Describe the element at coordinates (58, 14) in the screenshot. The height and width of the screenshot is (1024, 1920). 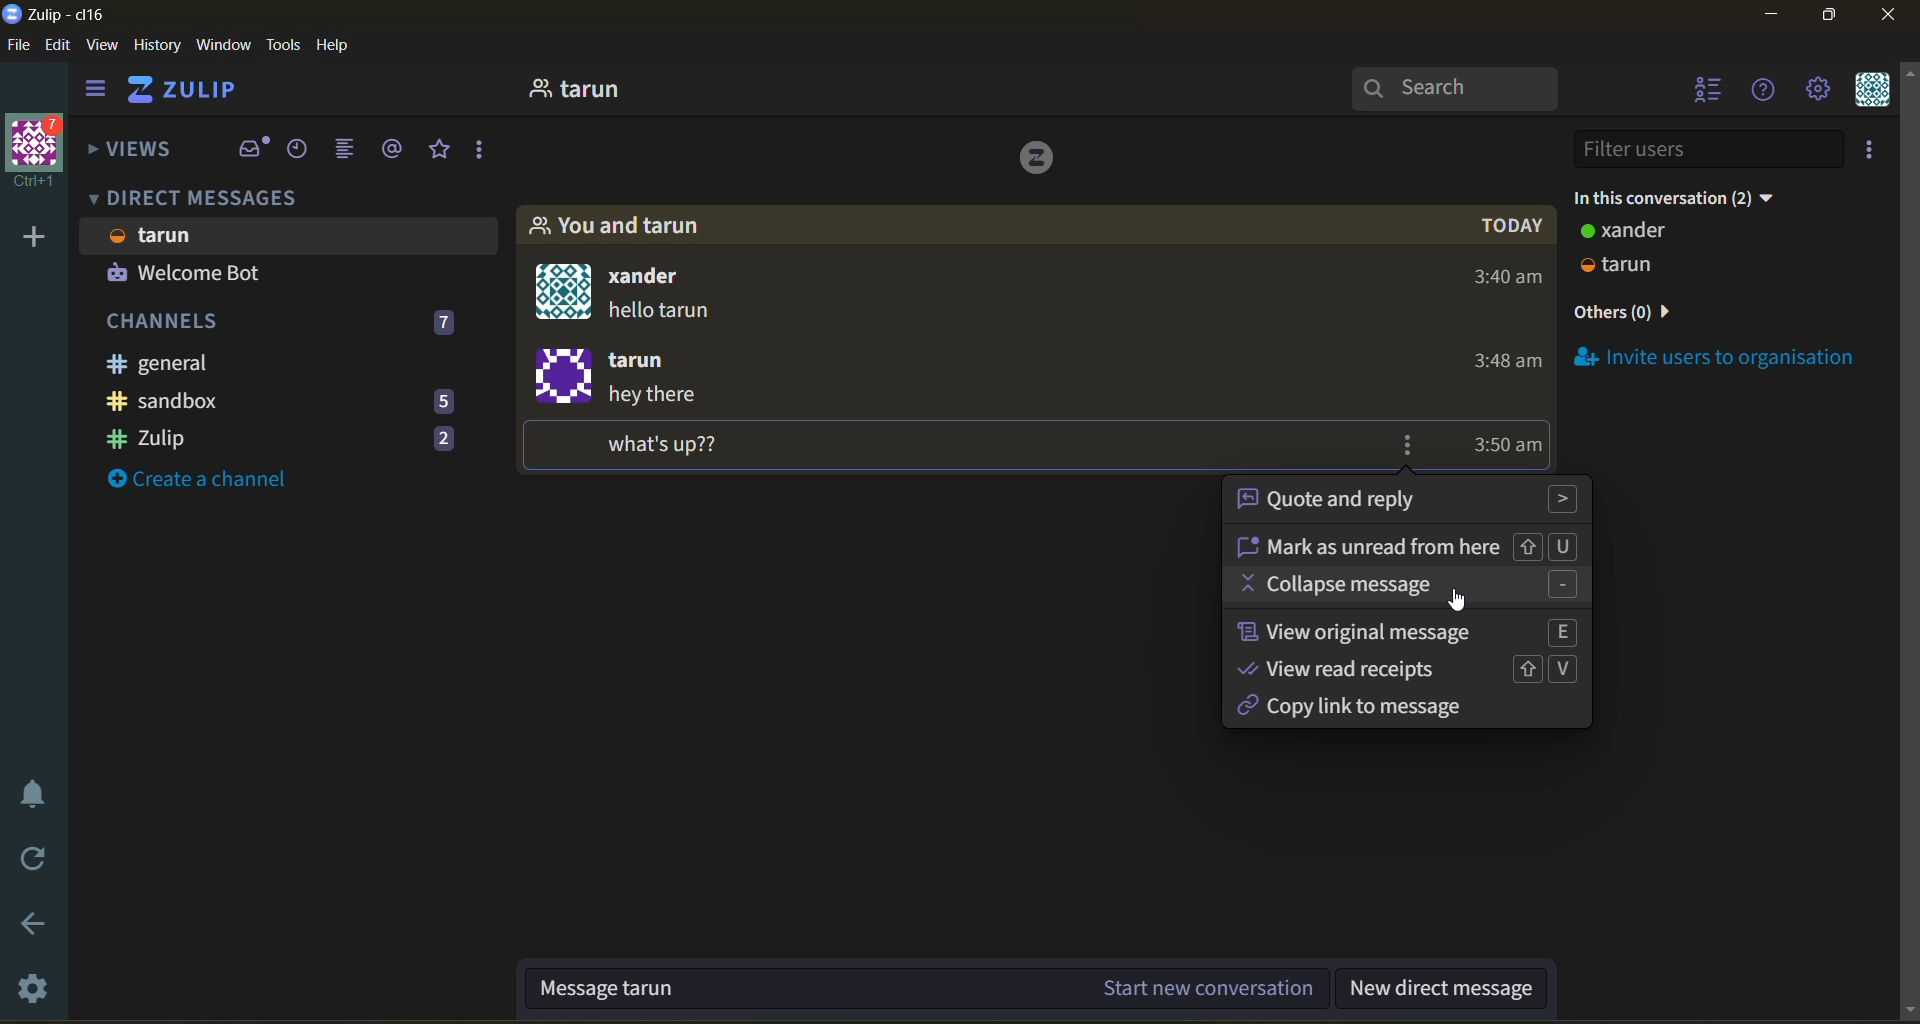
I see `app name and organisation name` at that location.